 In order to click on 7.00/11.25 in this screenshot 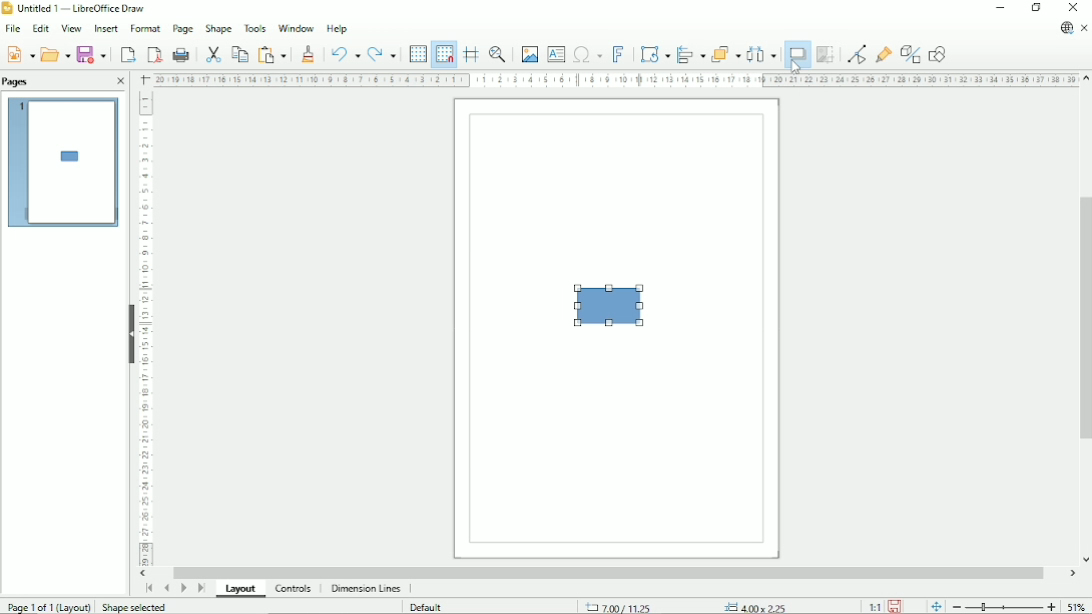, I will do `click(623, 607)`.